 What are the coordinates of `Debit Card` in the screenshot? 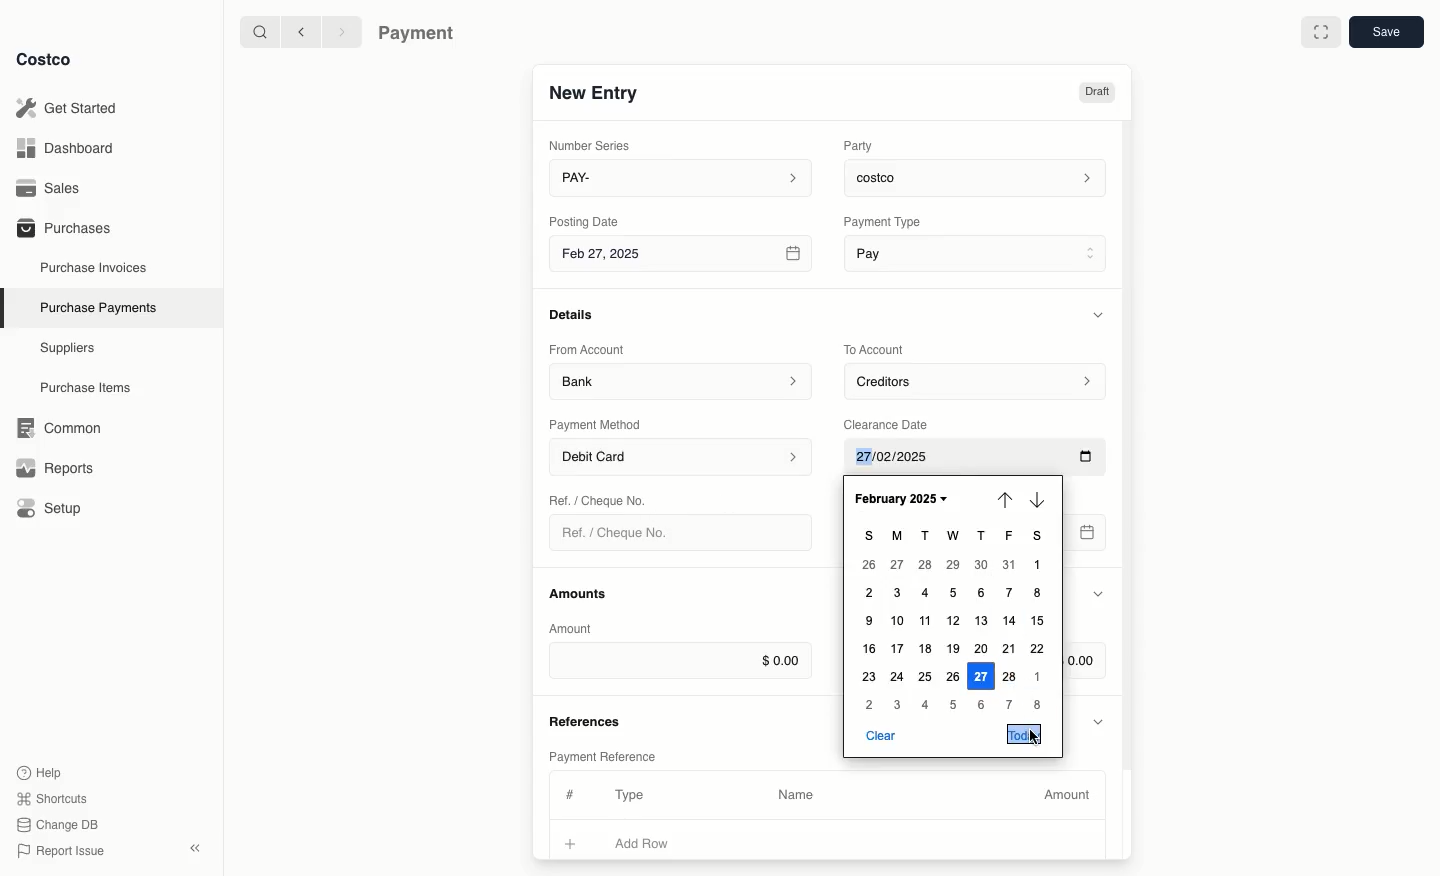 It's located at (682, 458).